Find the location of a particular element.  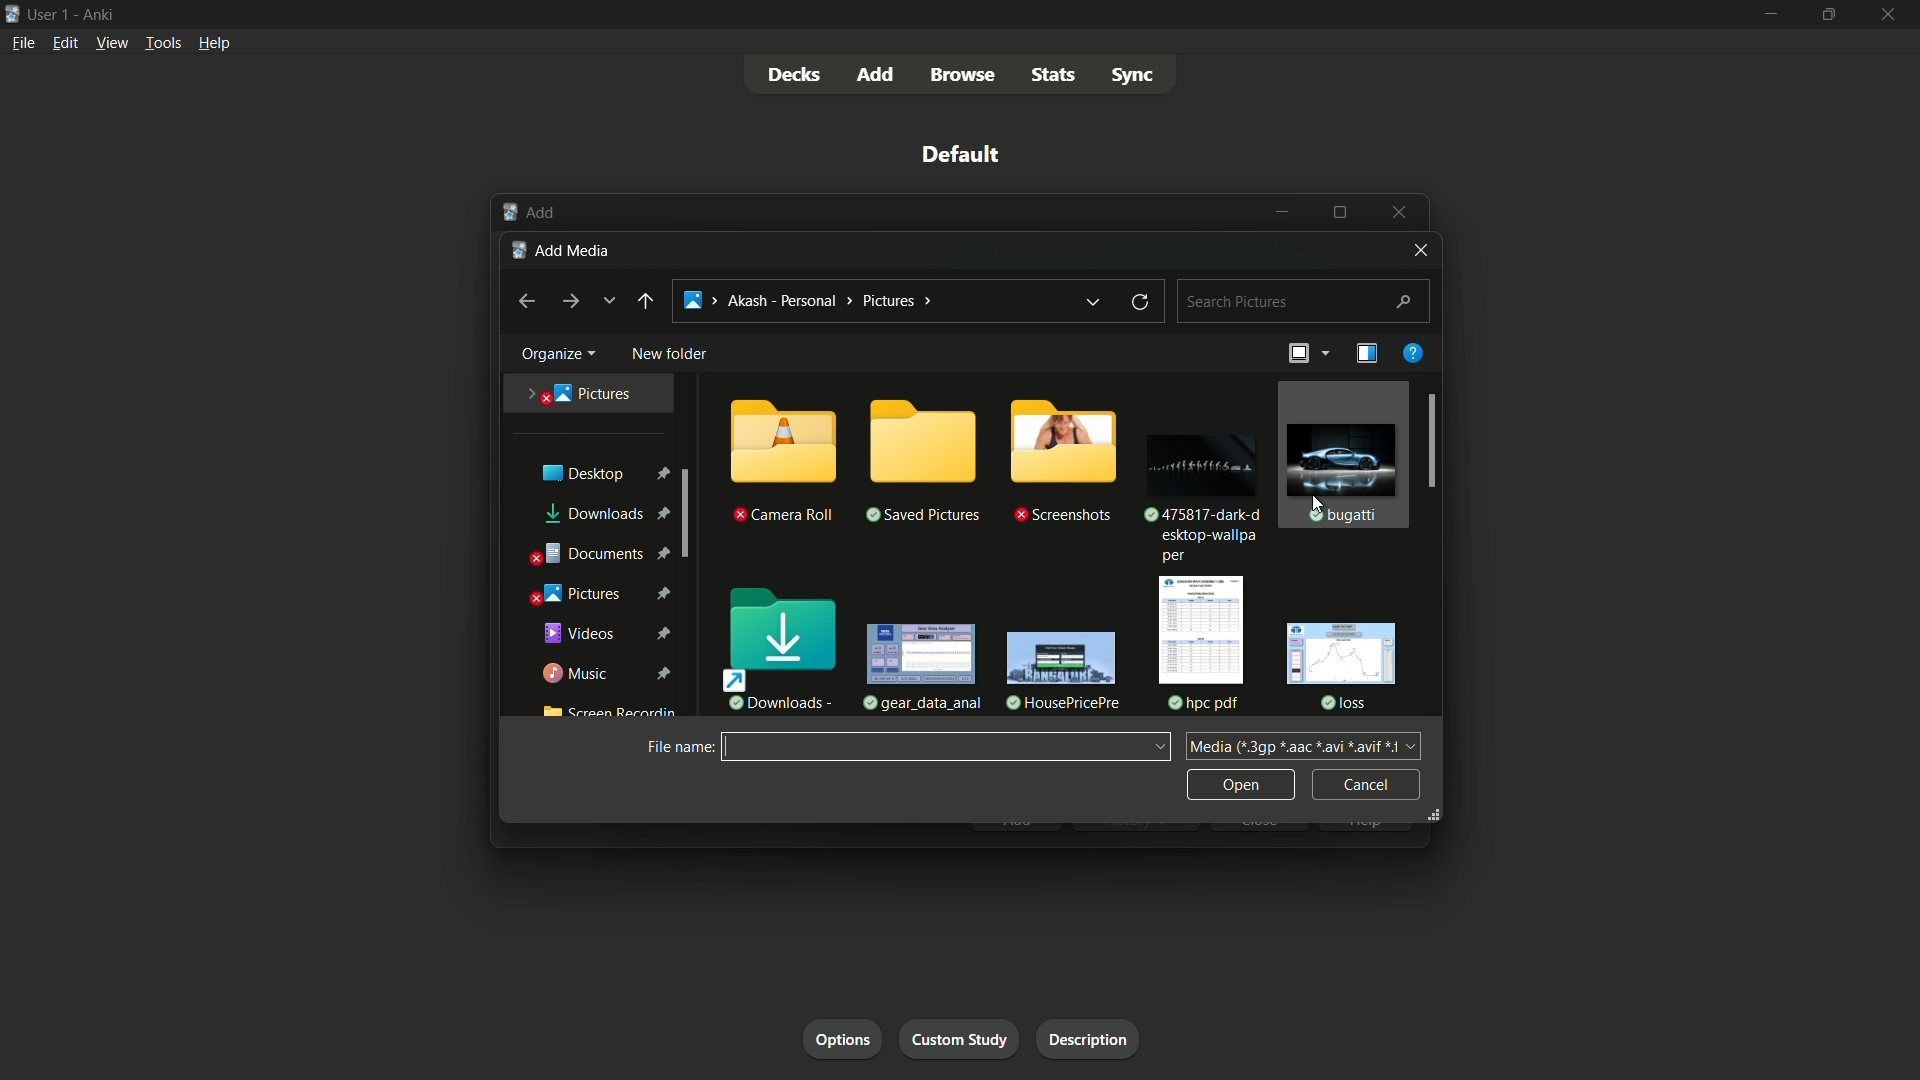

tools menu is located at coordinates (160, 43).